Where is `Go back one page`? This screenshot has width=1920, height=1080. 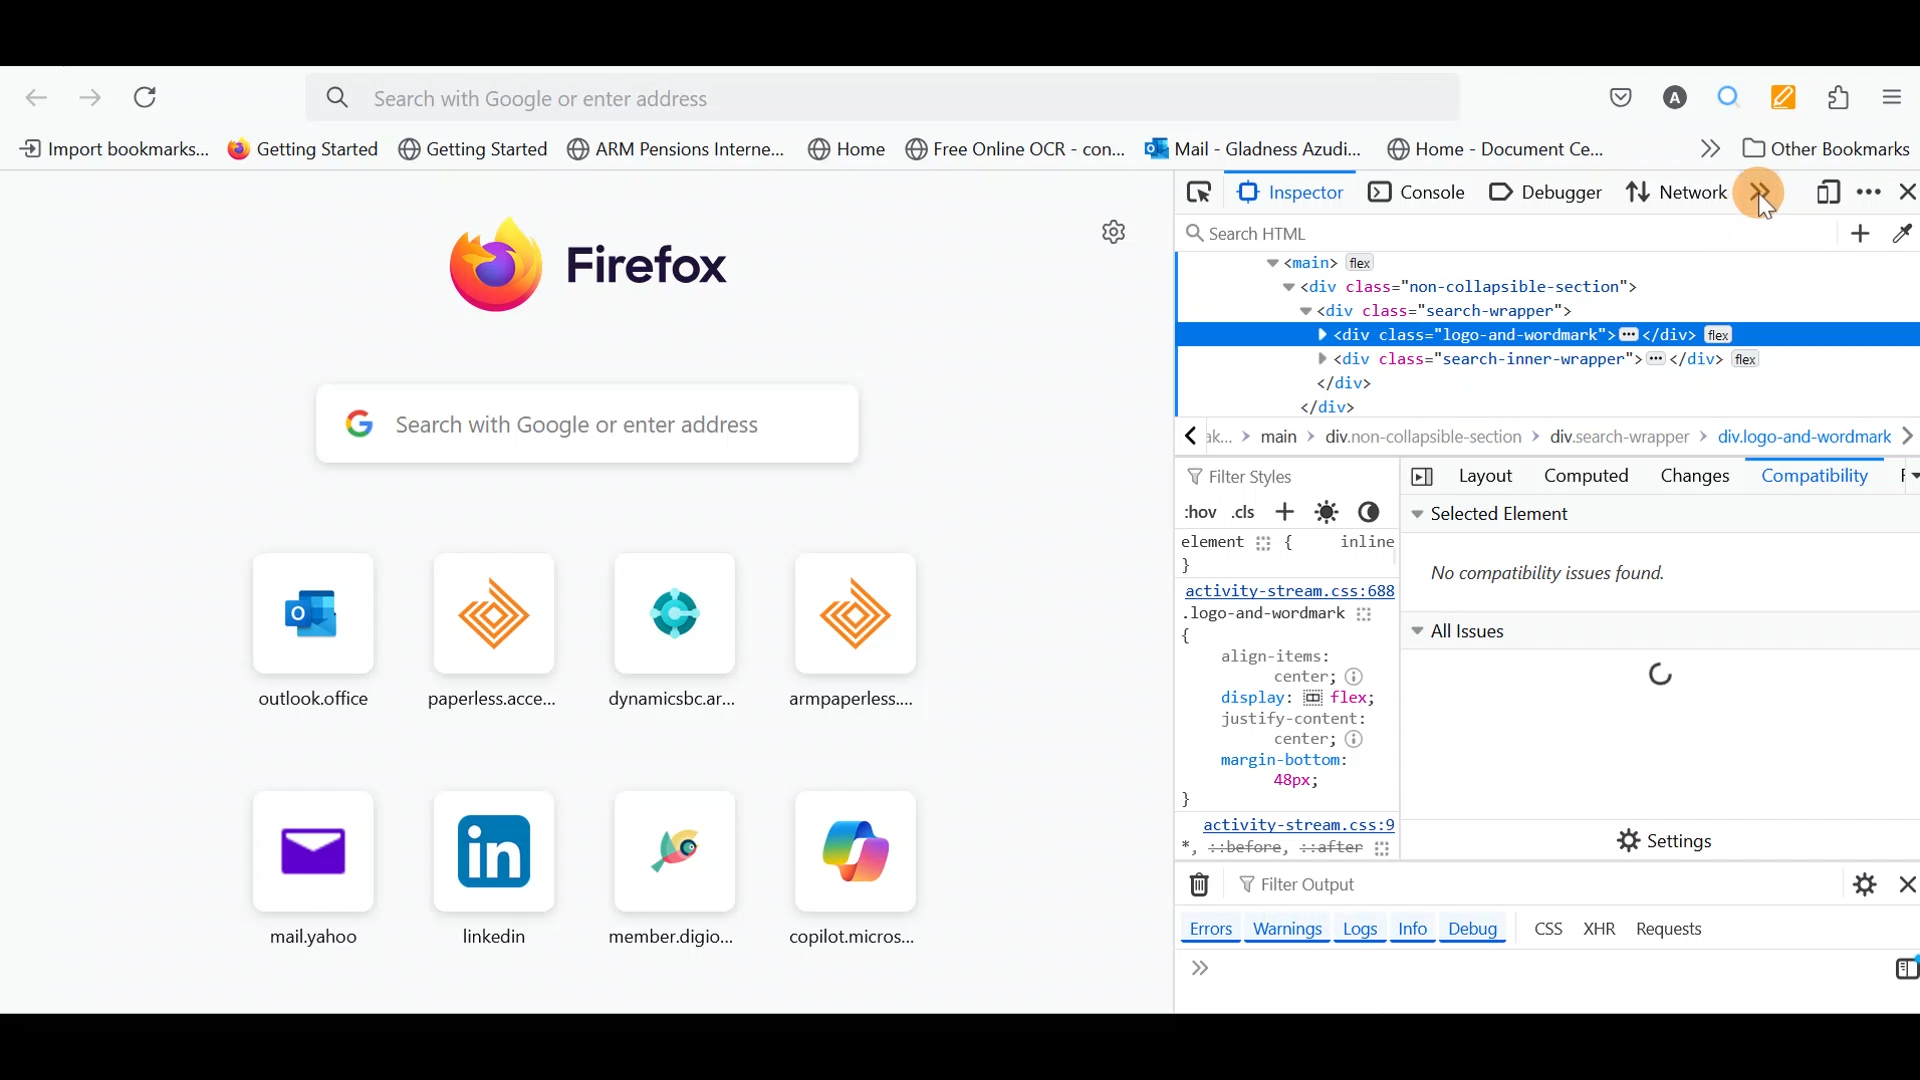 Go back one page is located at coordinates (29, 96).